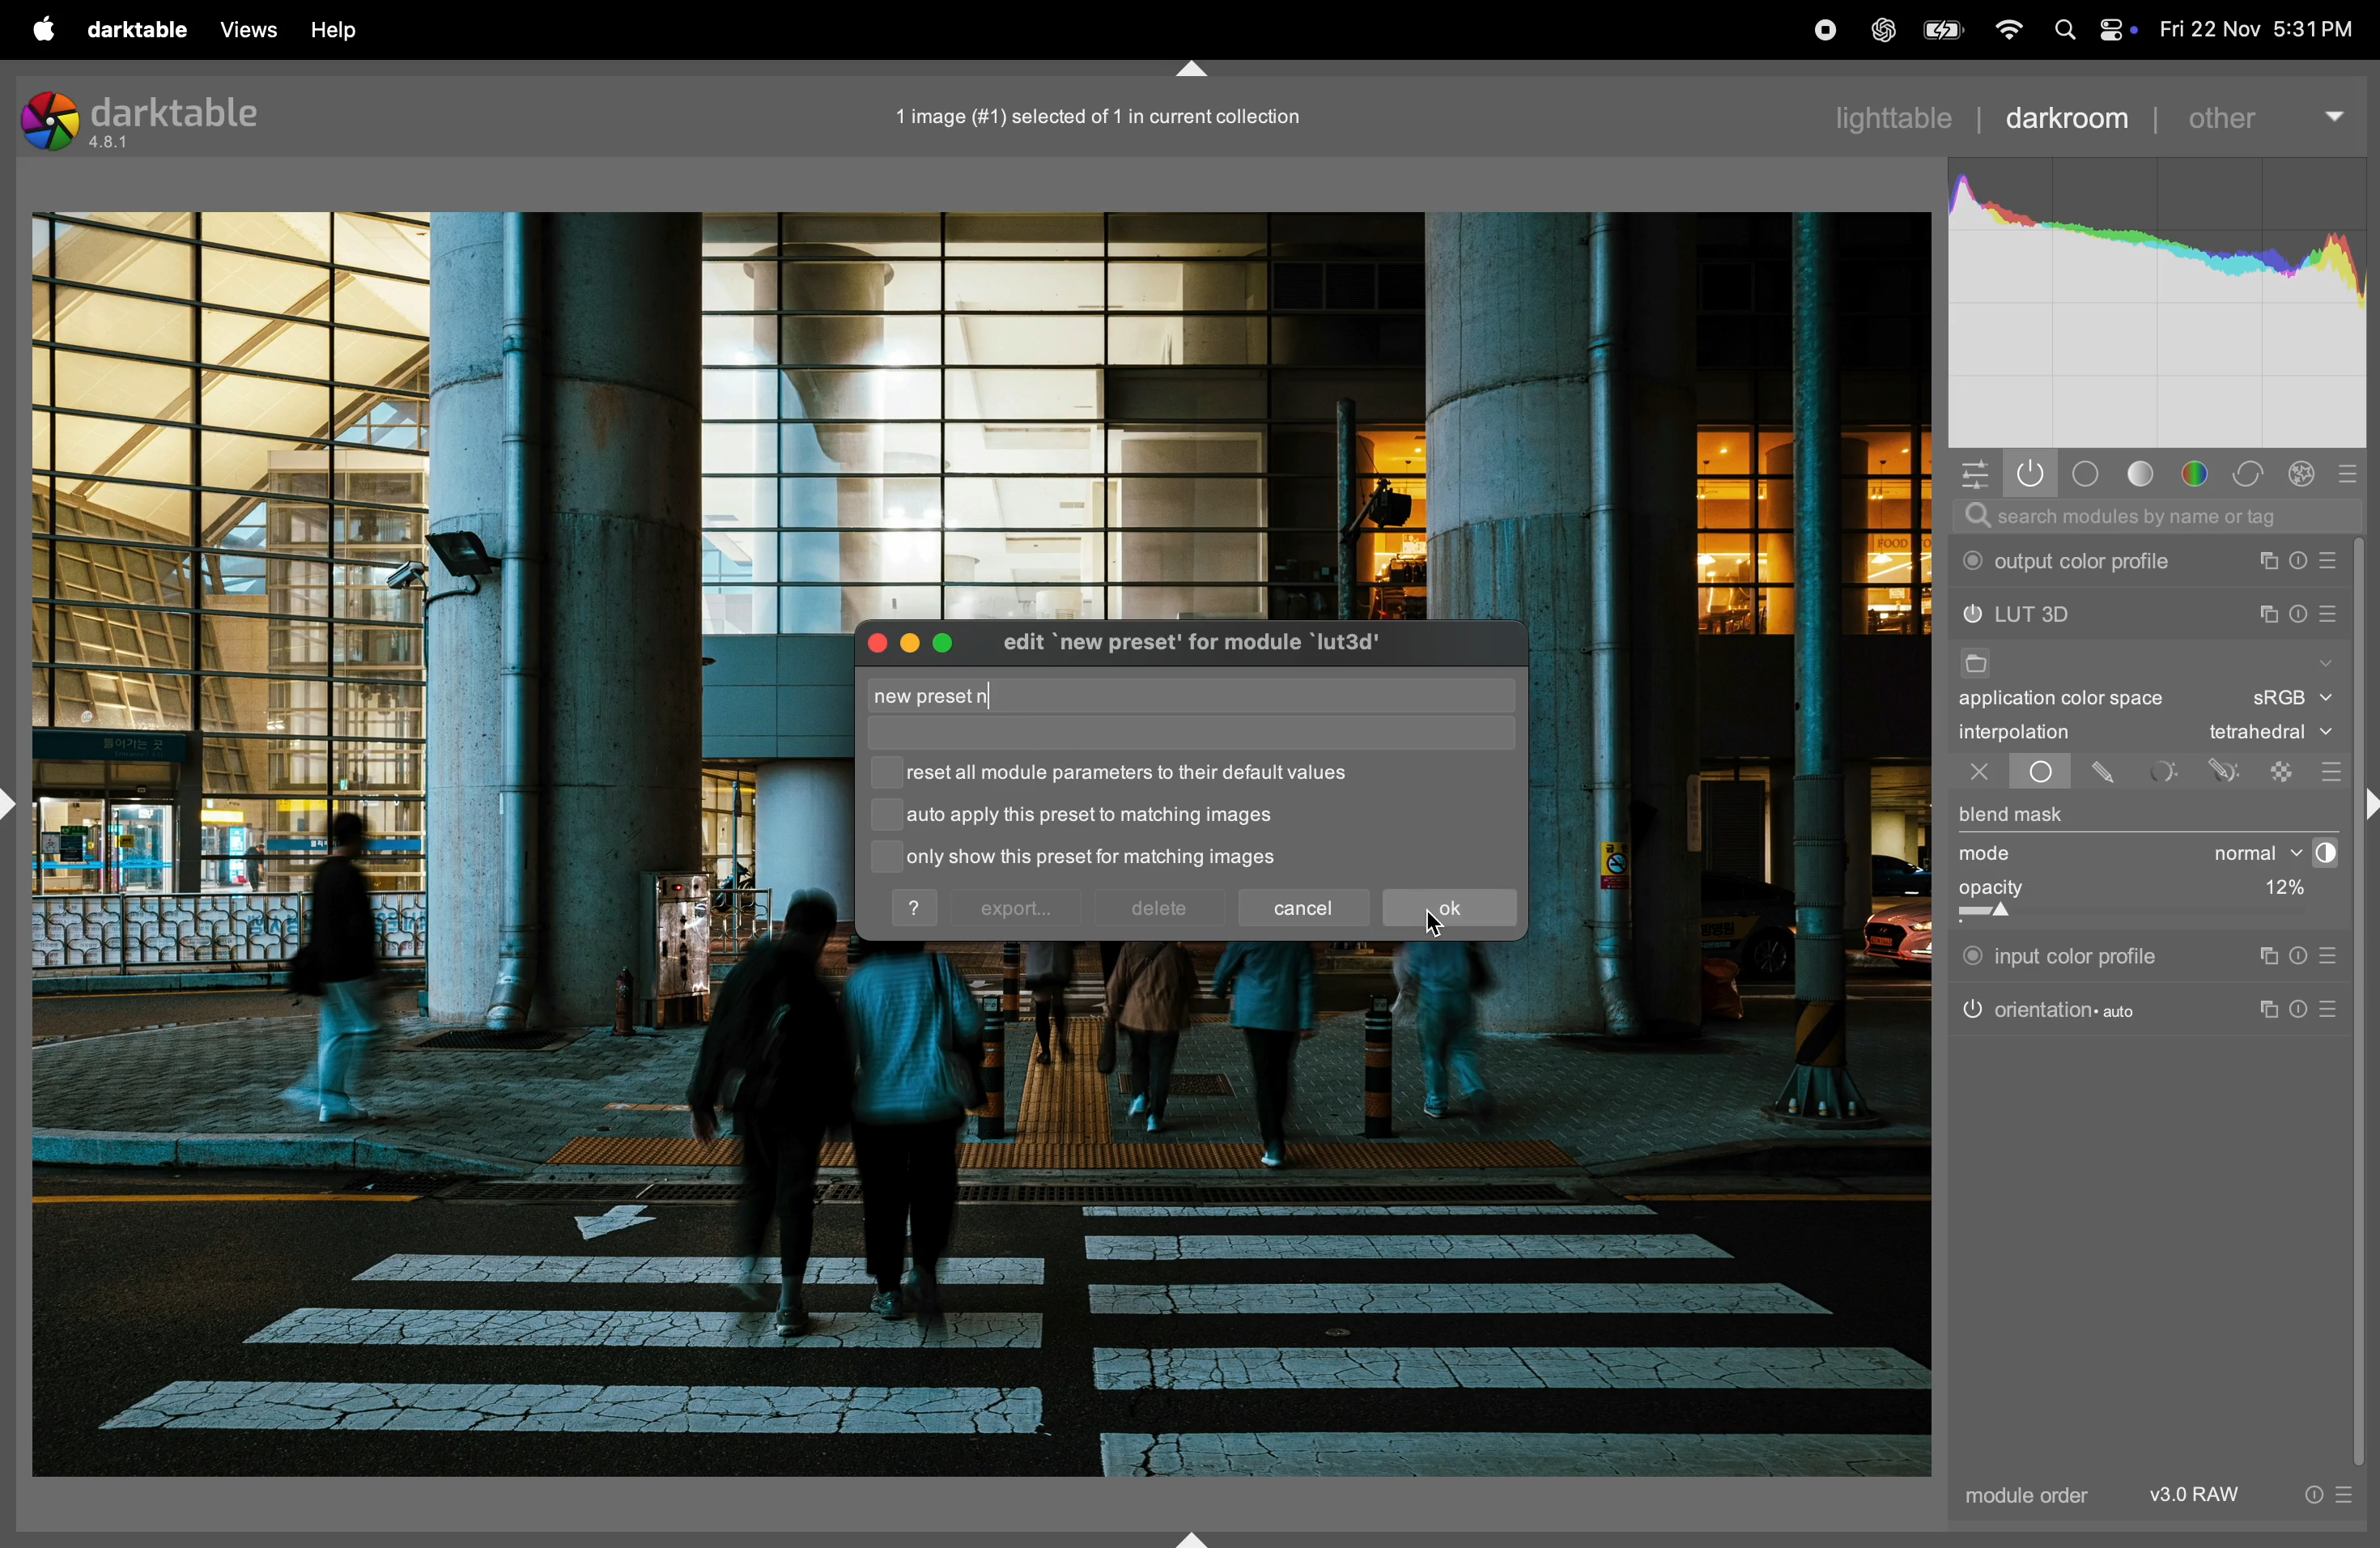 The width and height of the screenshot is (2380, 1548). I want to click on reset parameters, so click(2305, 956).